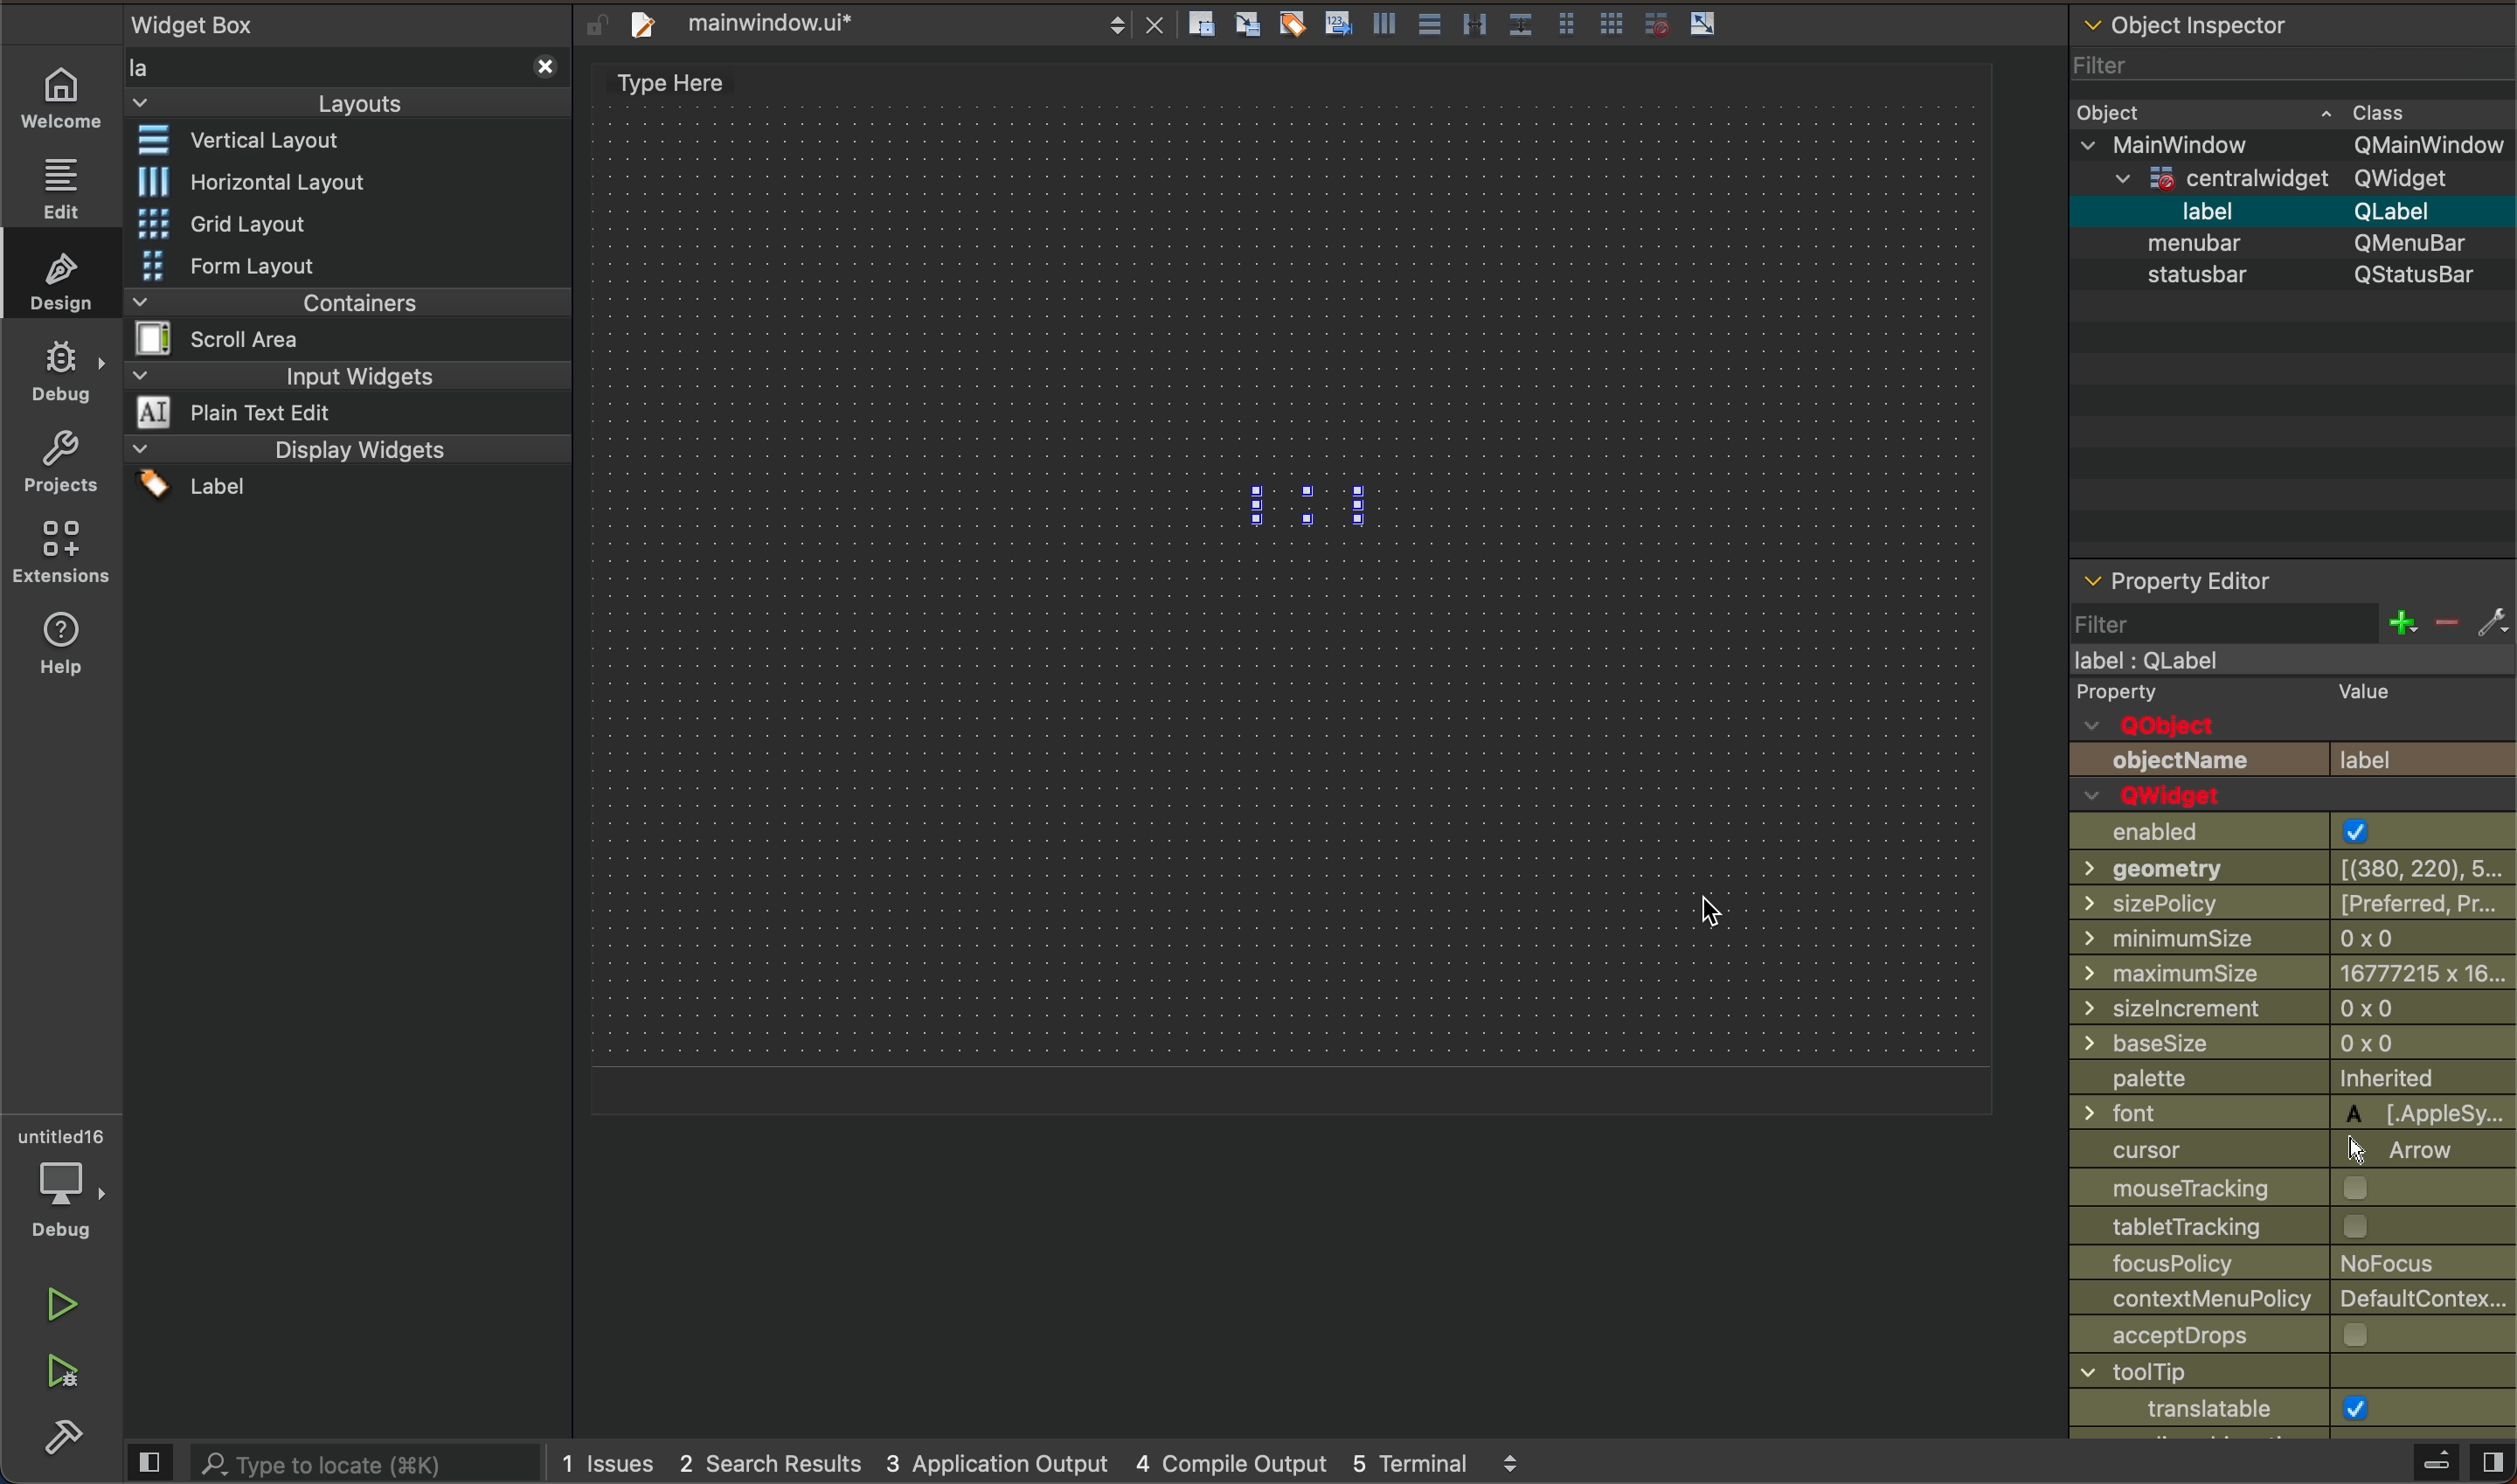  What do you see at coordinates (342, 467) in the screenshot?
I see `display widget` at bounding box center [342, 467].